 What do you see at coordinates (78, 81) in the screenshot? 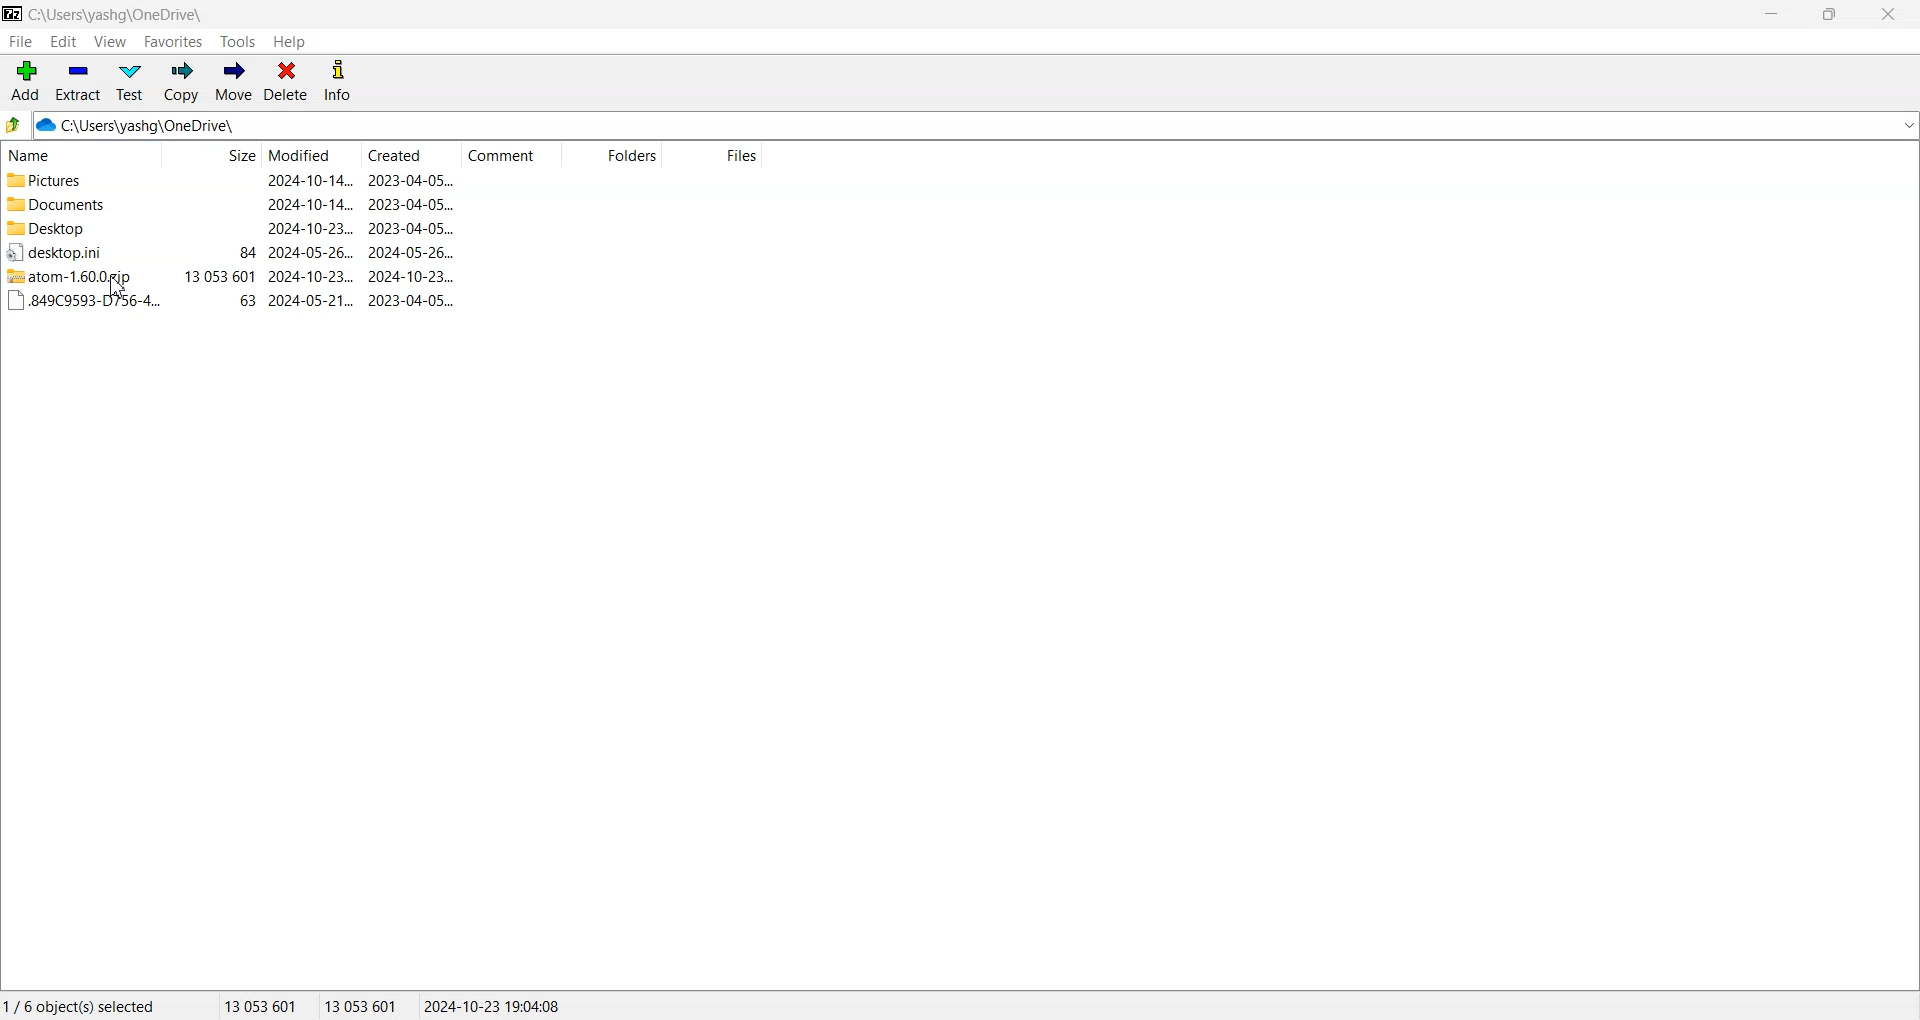
I see `Extract` at bounding box center [78, 81].